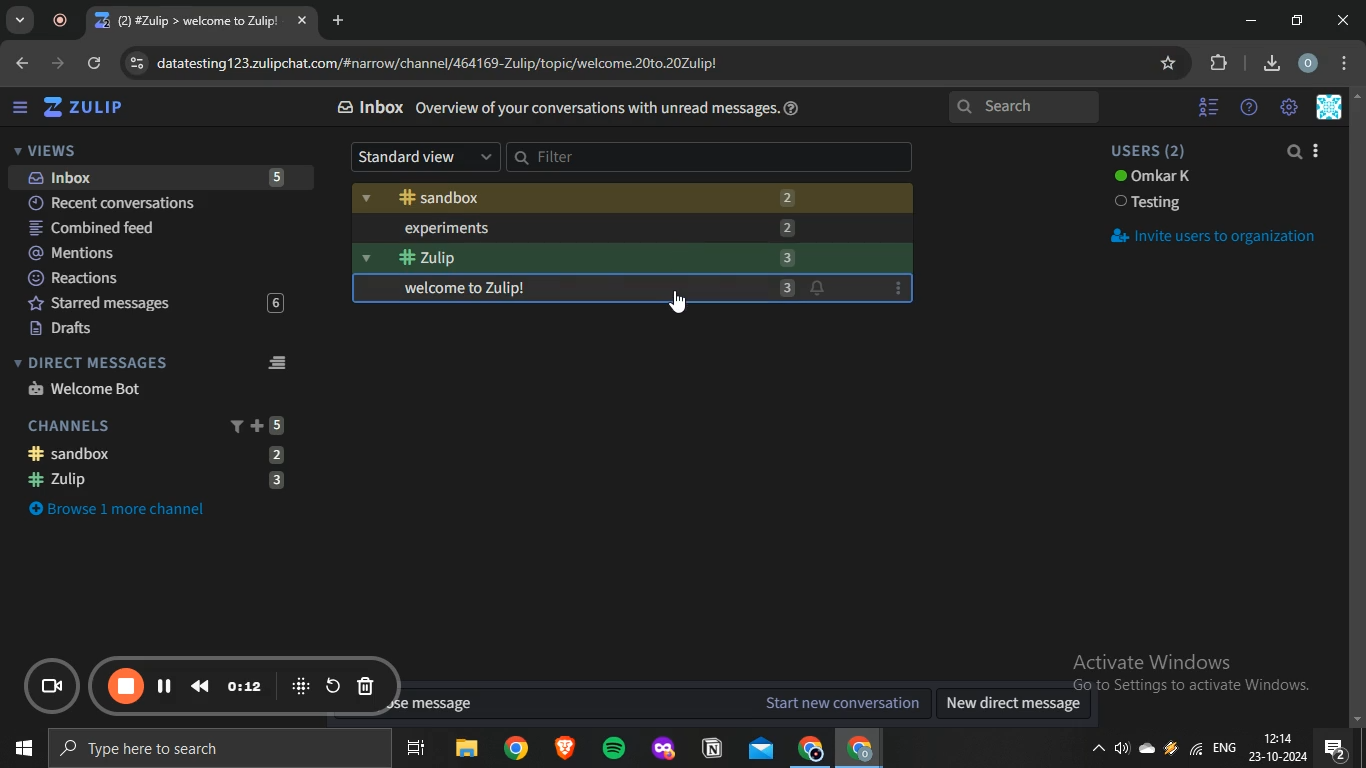  What do you see at coordinates (1150, 750) in the screenshot?
I see `onedrive` at bounding box center [1150, 750].